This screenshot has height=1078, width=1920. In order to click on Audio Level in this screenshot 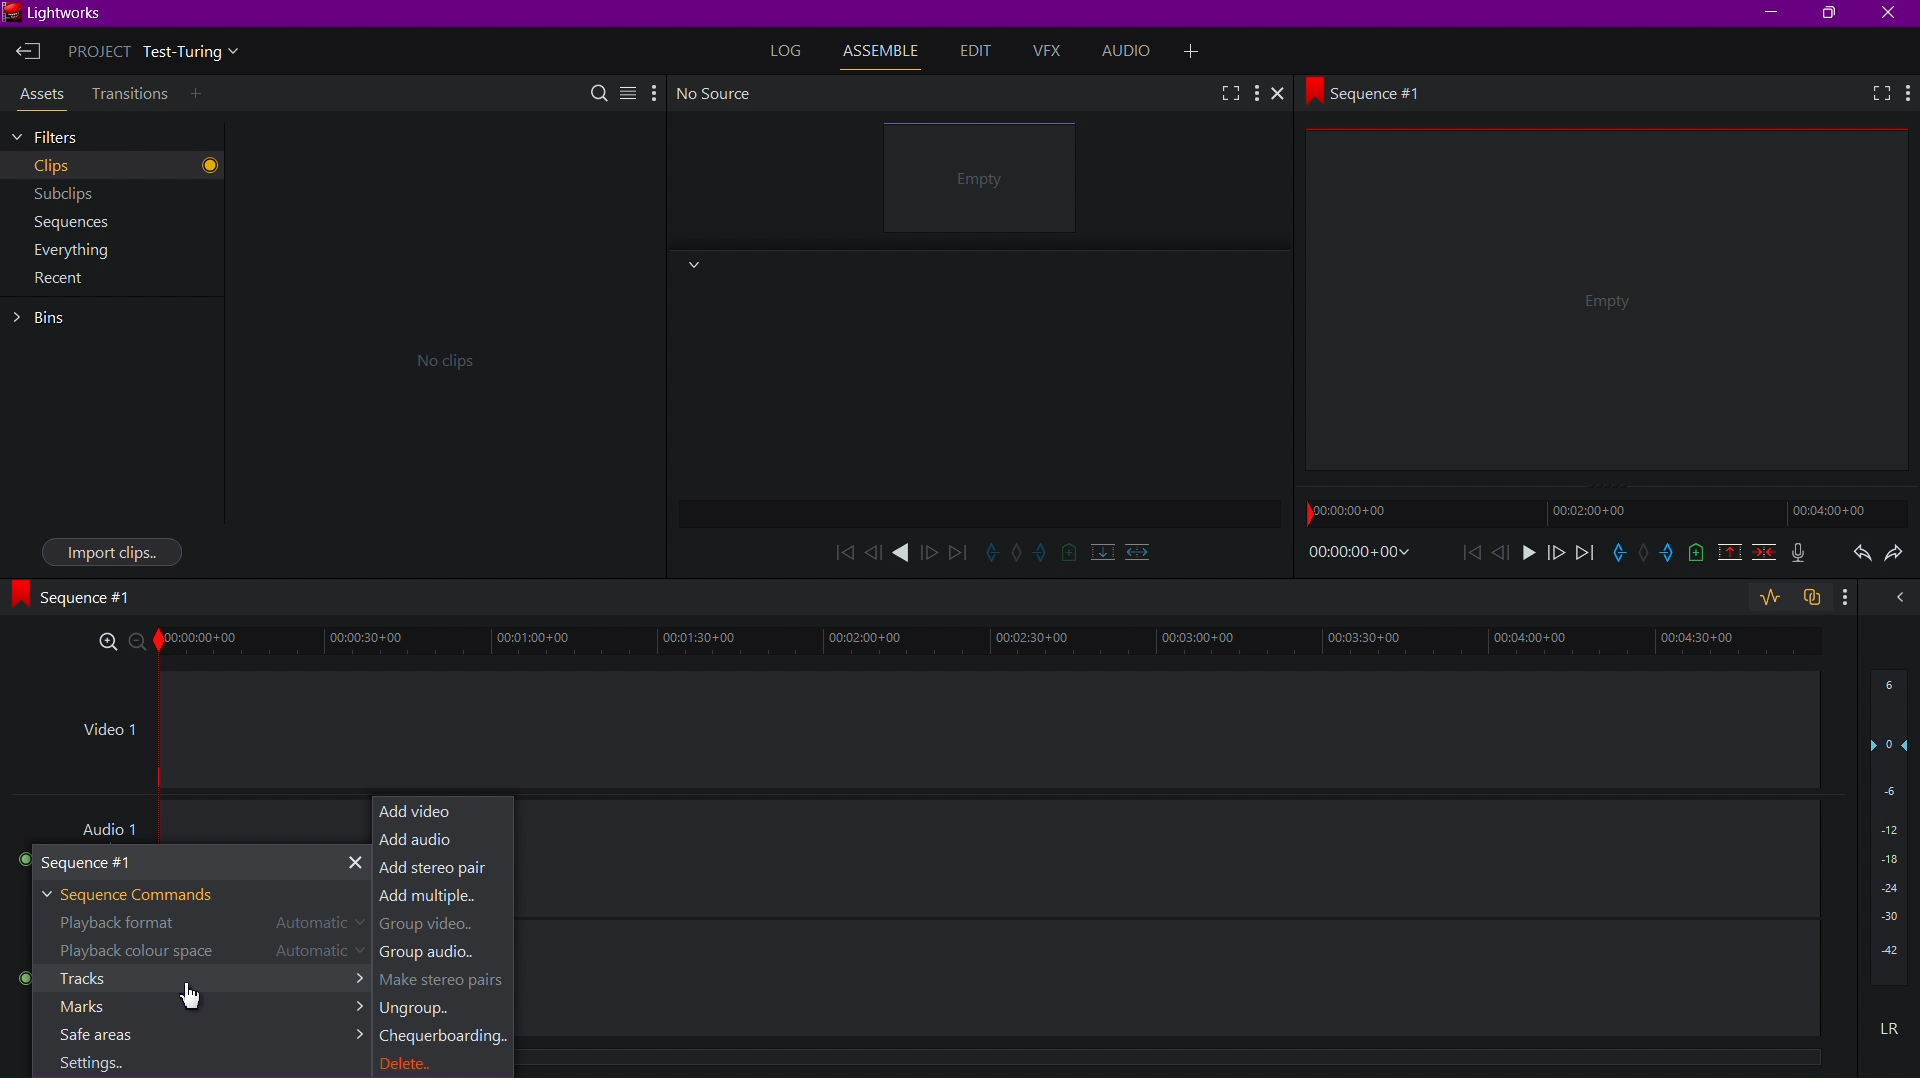, I will do `click(1889, 835)`.